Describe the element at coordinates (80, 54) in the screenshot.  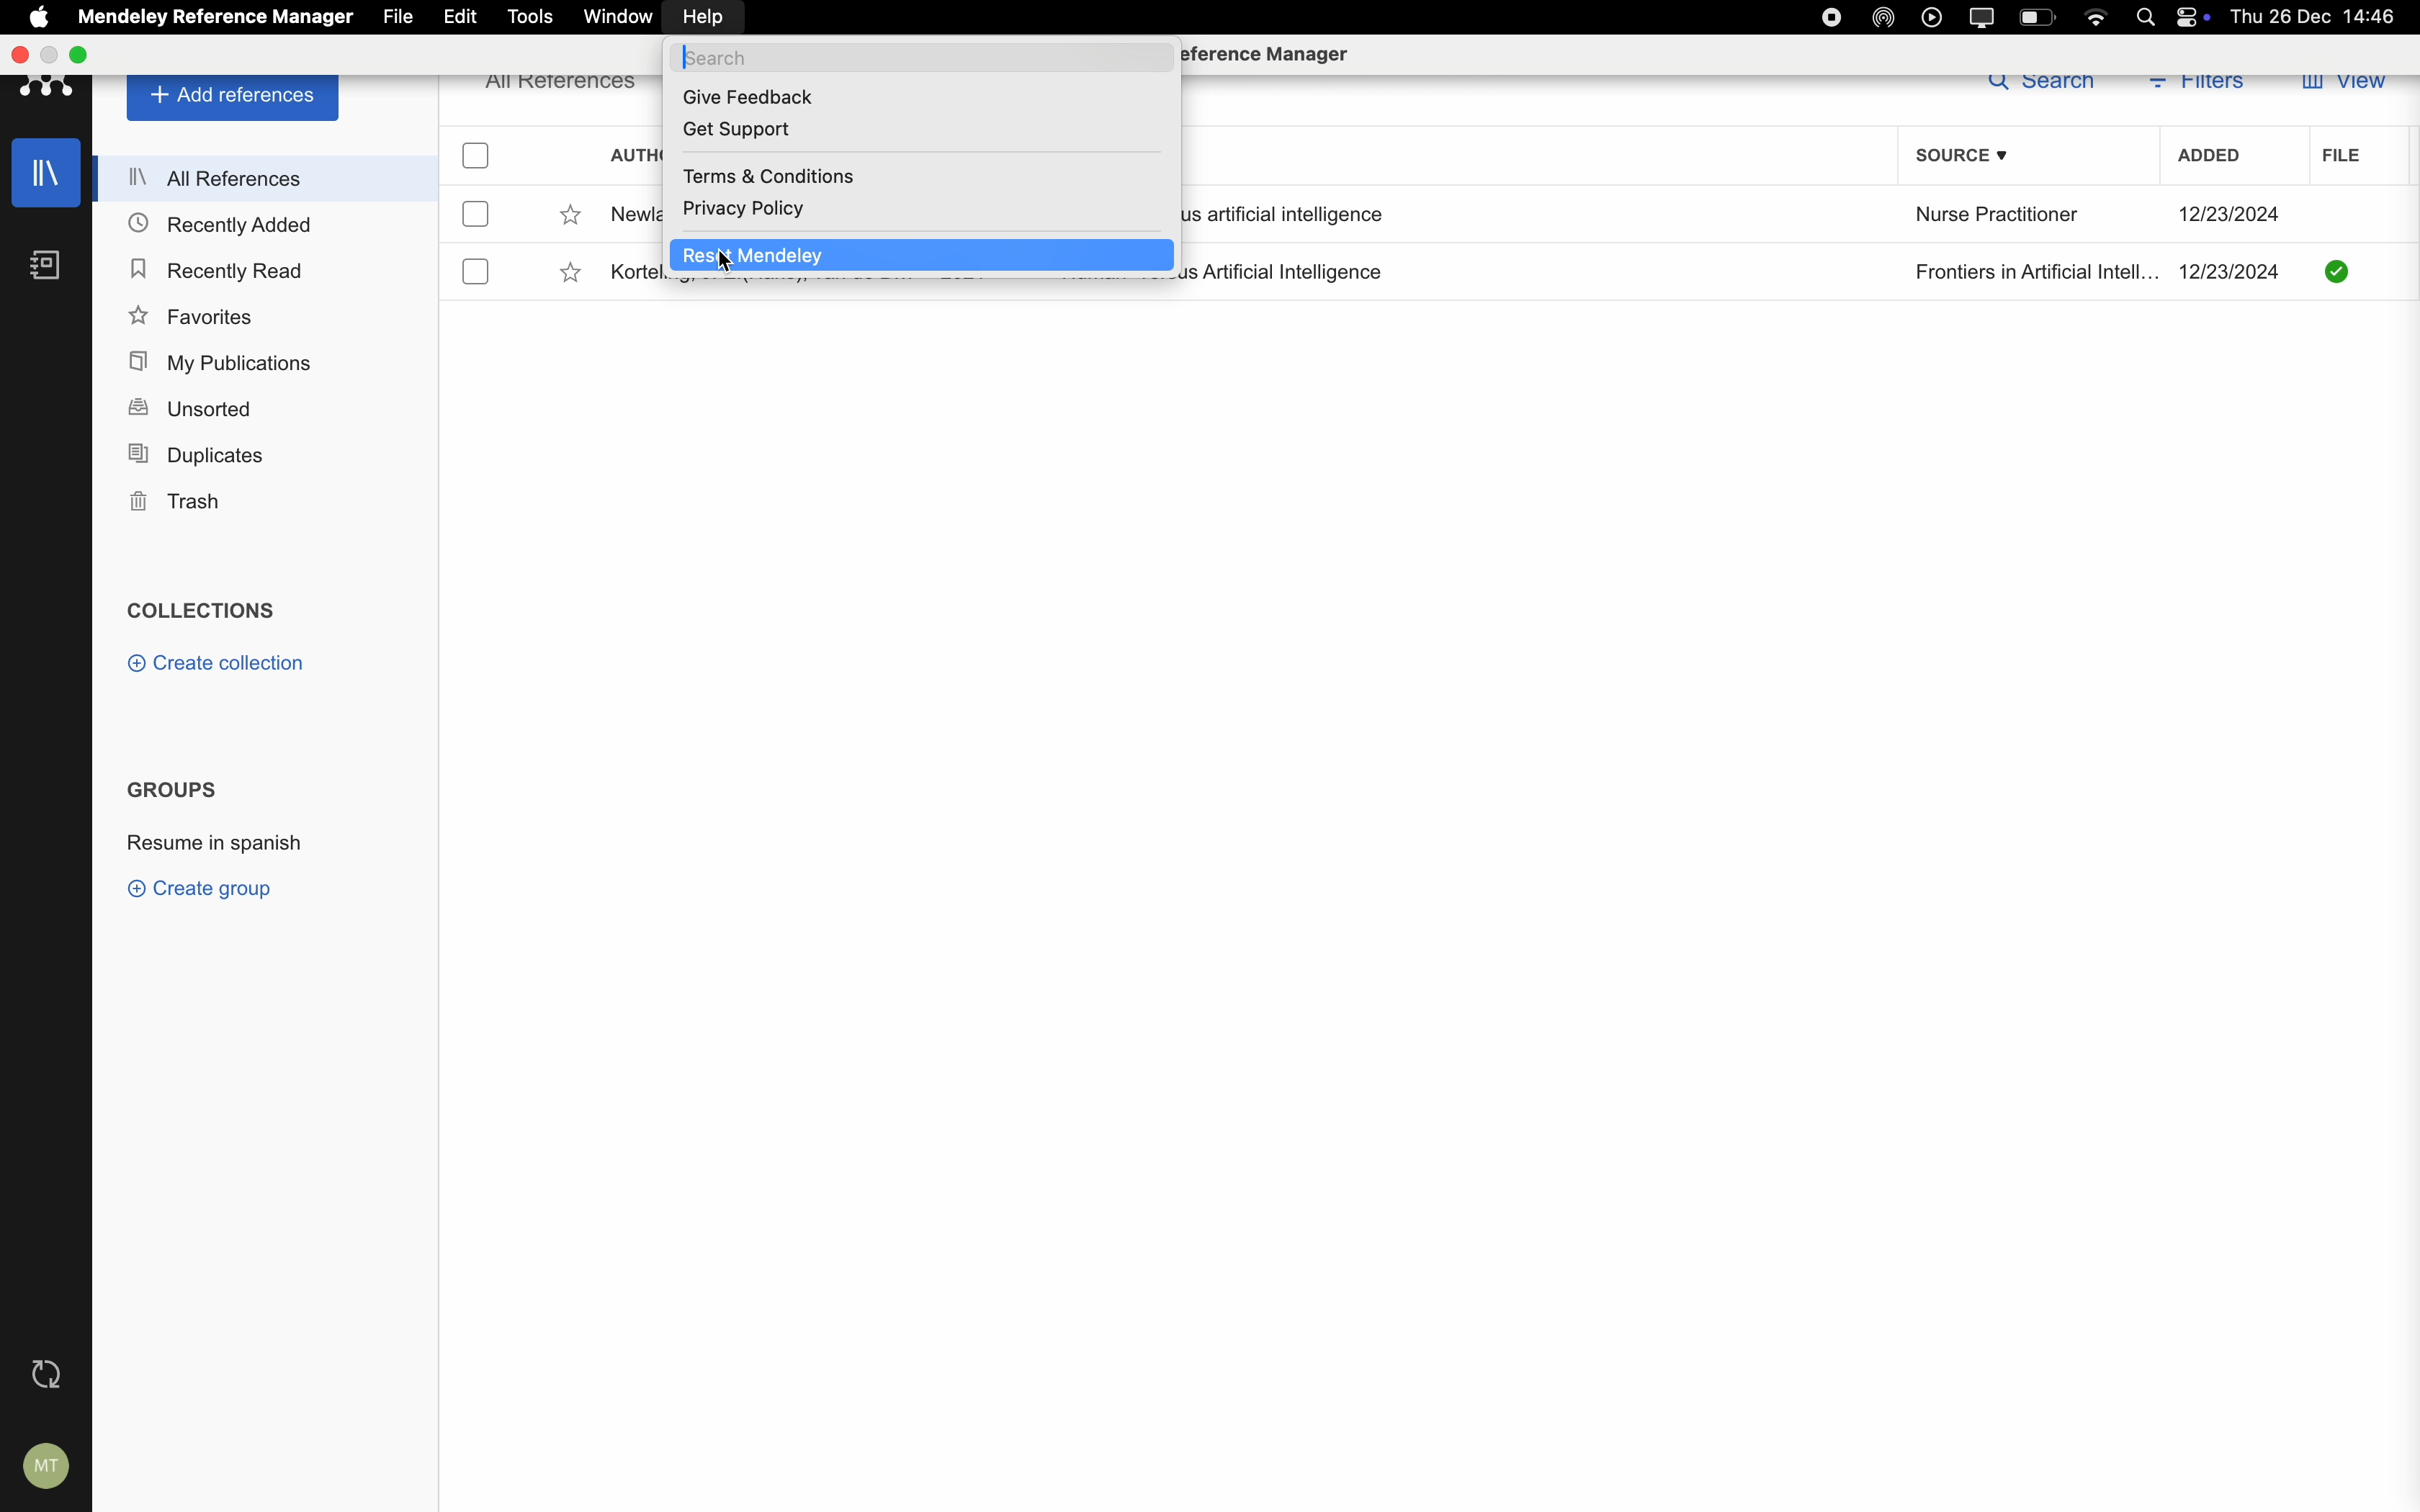
I see `maximize` at that location.